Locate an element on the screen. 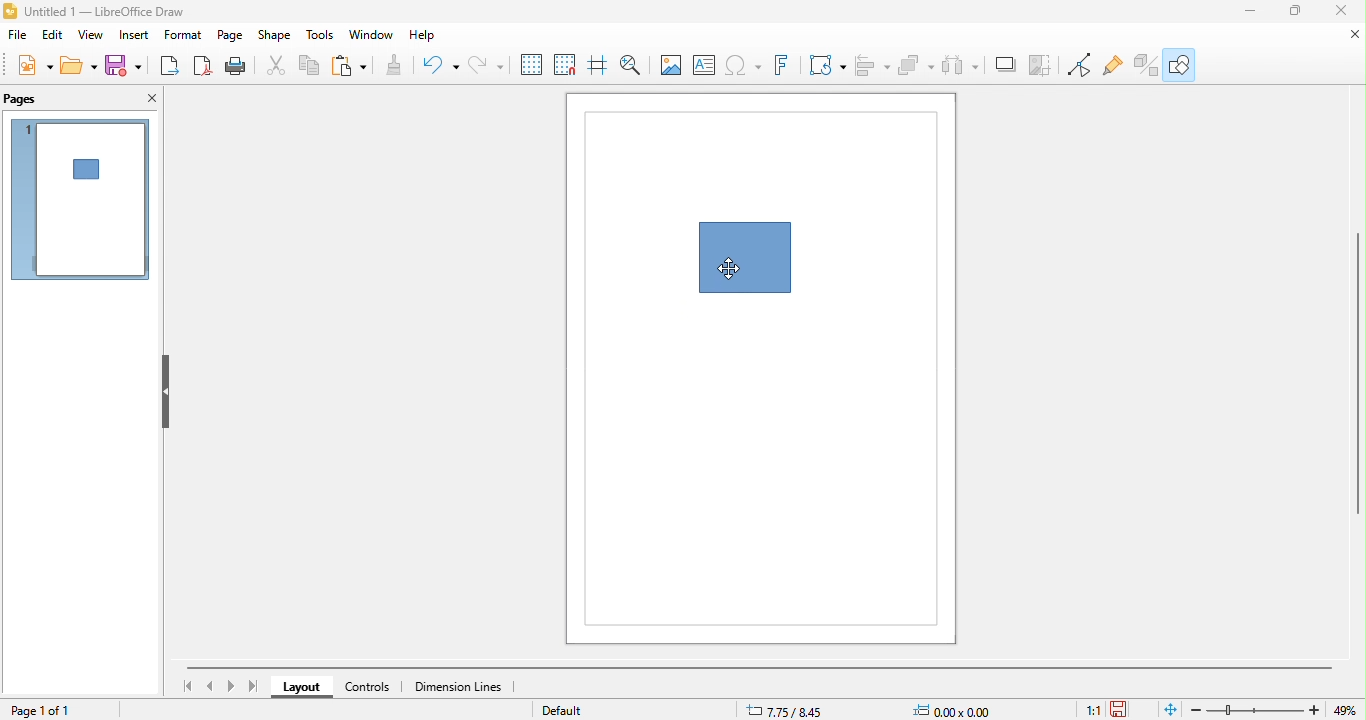 The height and width of the screenshot is (720, 1366). align object is located at coordinates (872, 65).